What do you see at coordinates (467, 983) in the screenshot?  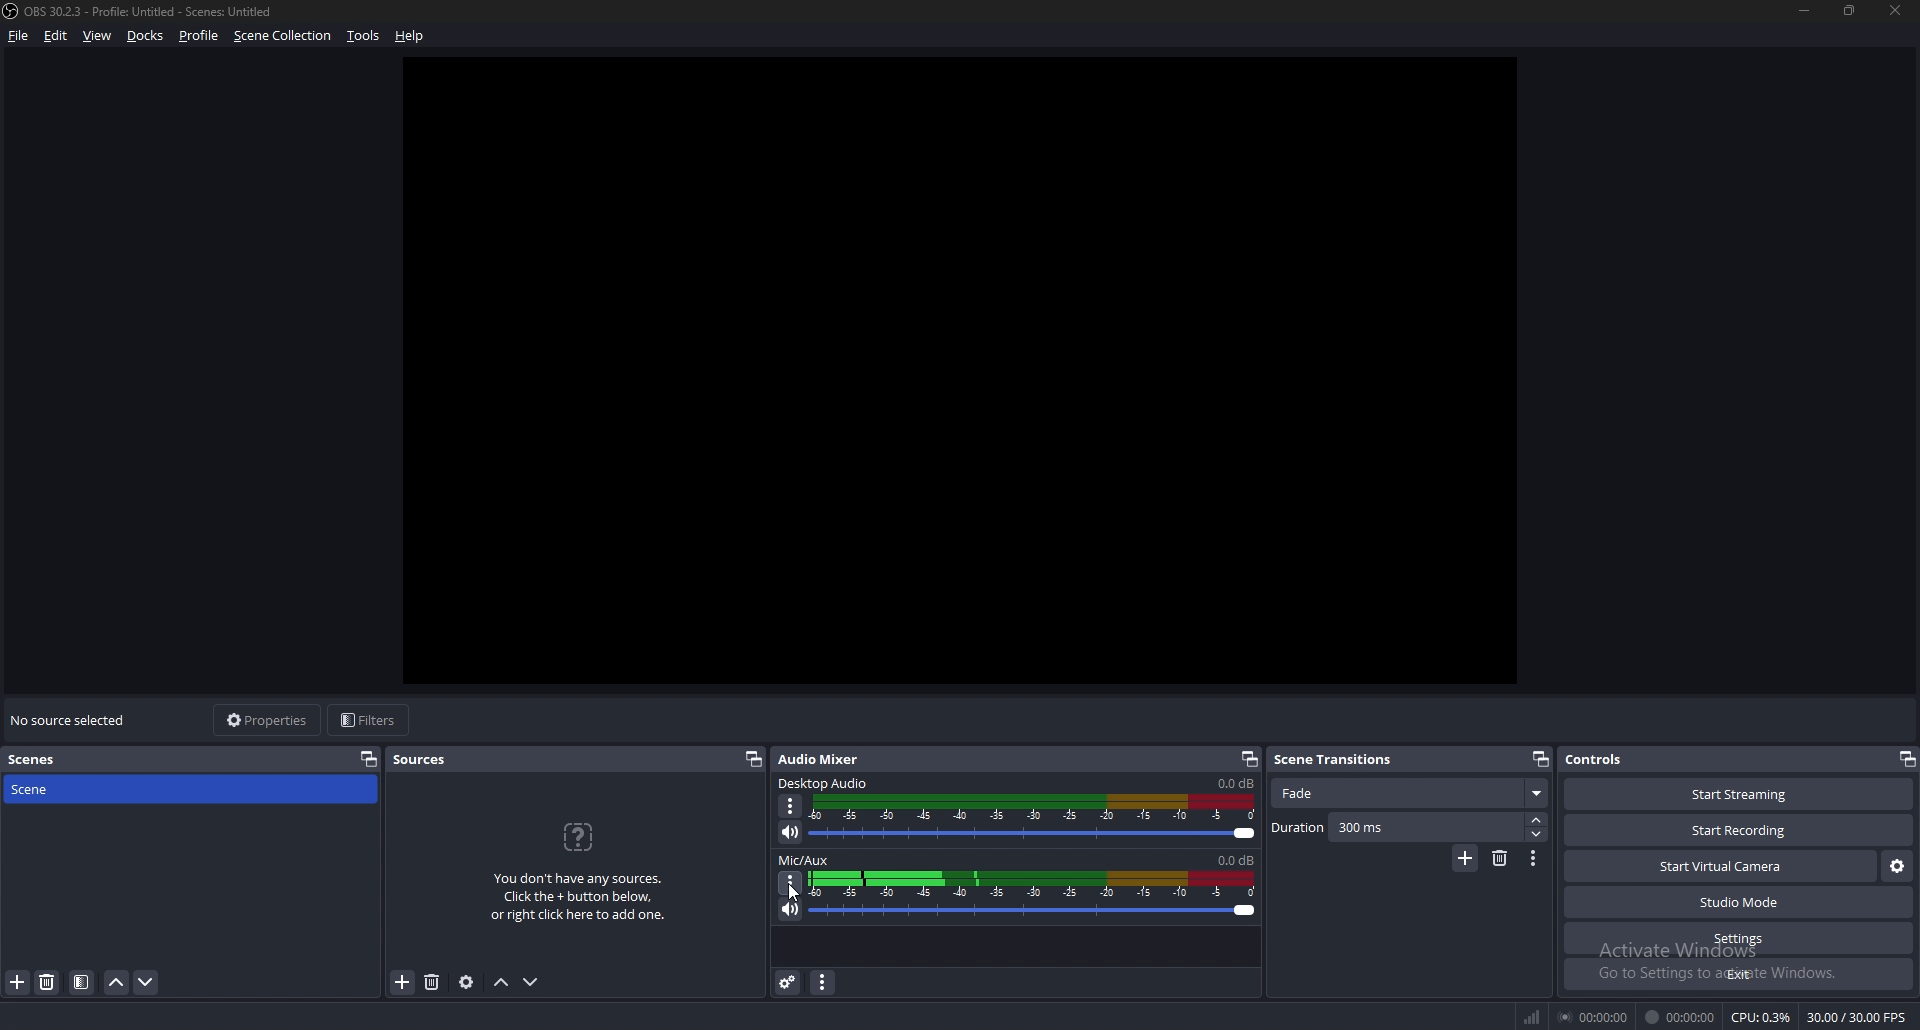 I see `source properties` at bounding box center [467, 983].